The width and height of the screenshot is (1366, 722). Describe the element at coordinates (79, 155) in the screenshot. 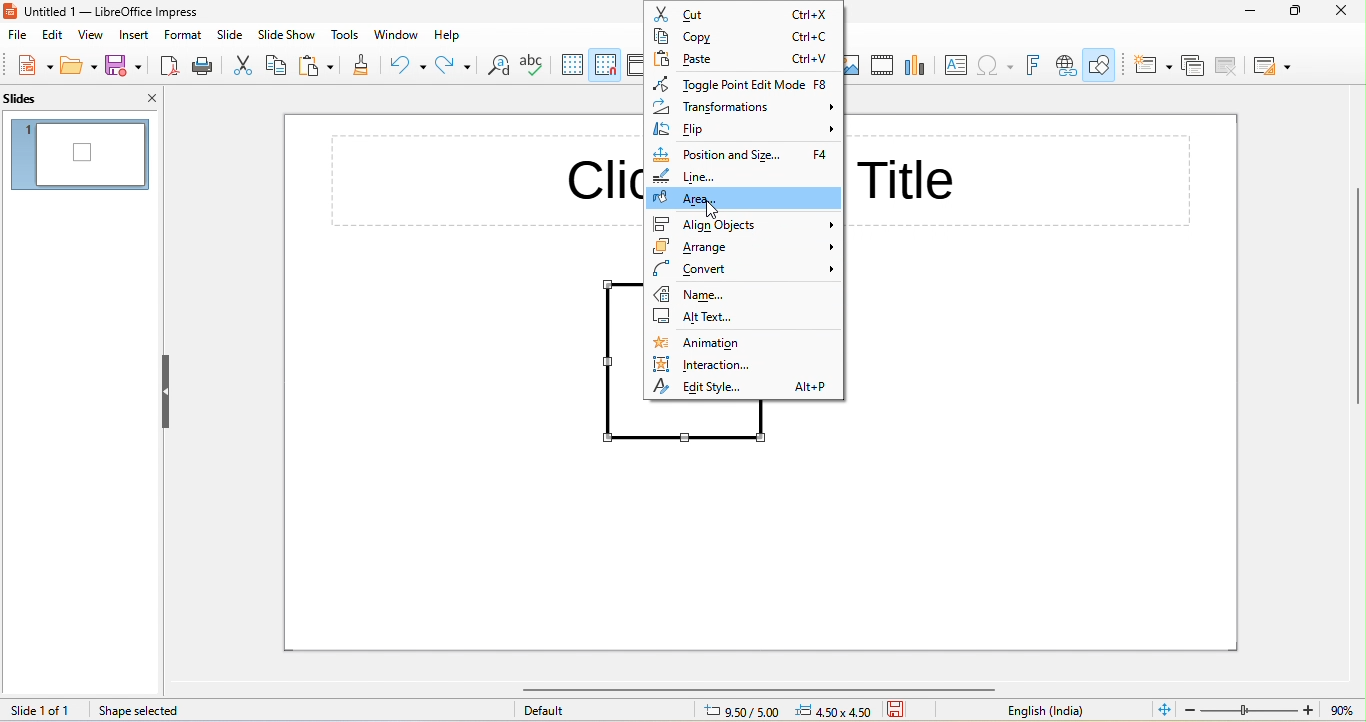

I see `slide in slide pane` at that location.